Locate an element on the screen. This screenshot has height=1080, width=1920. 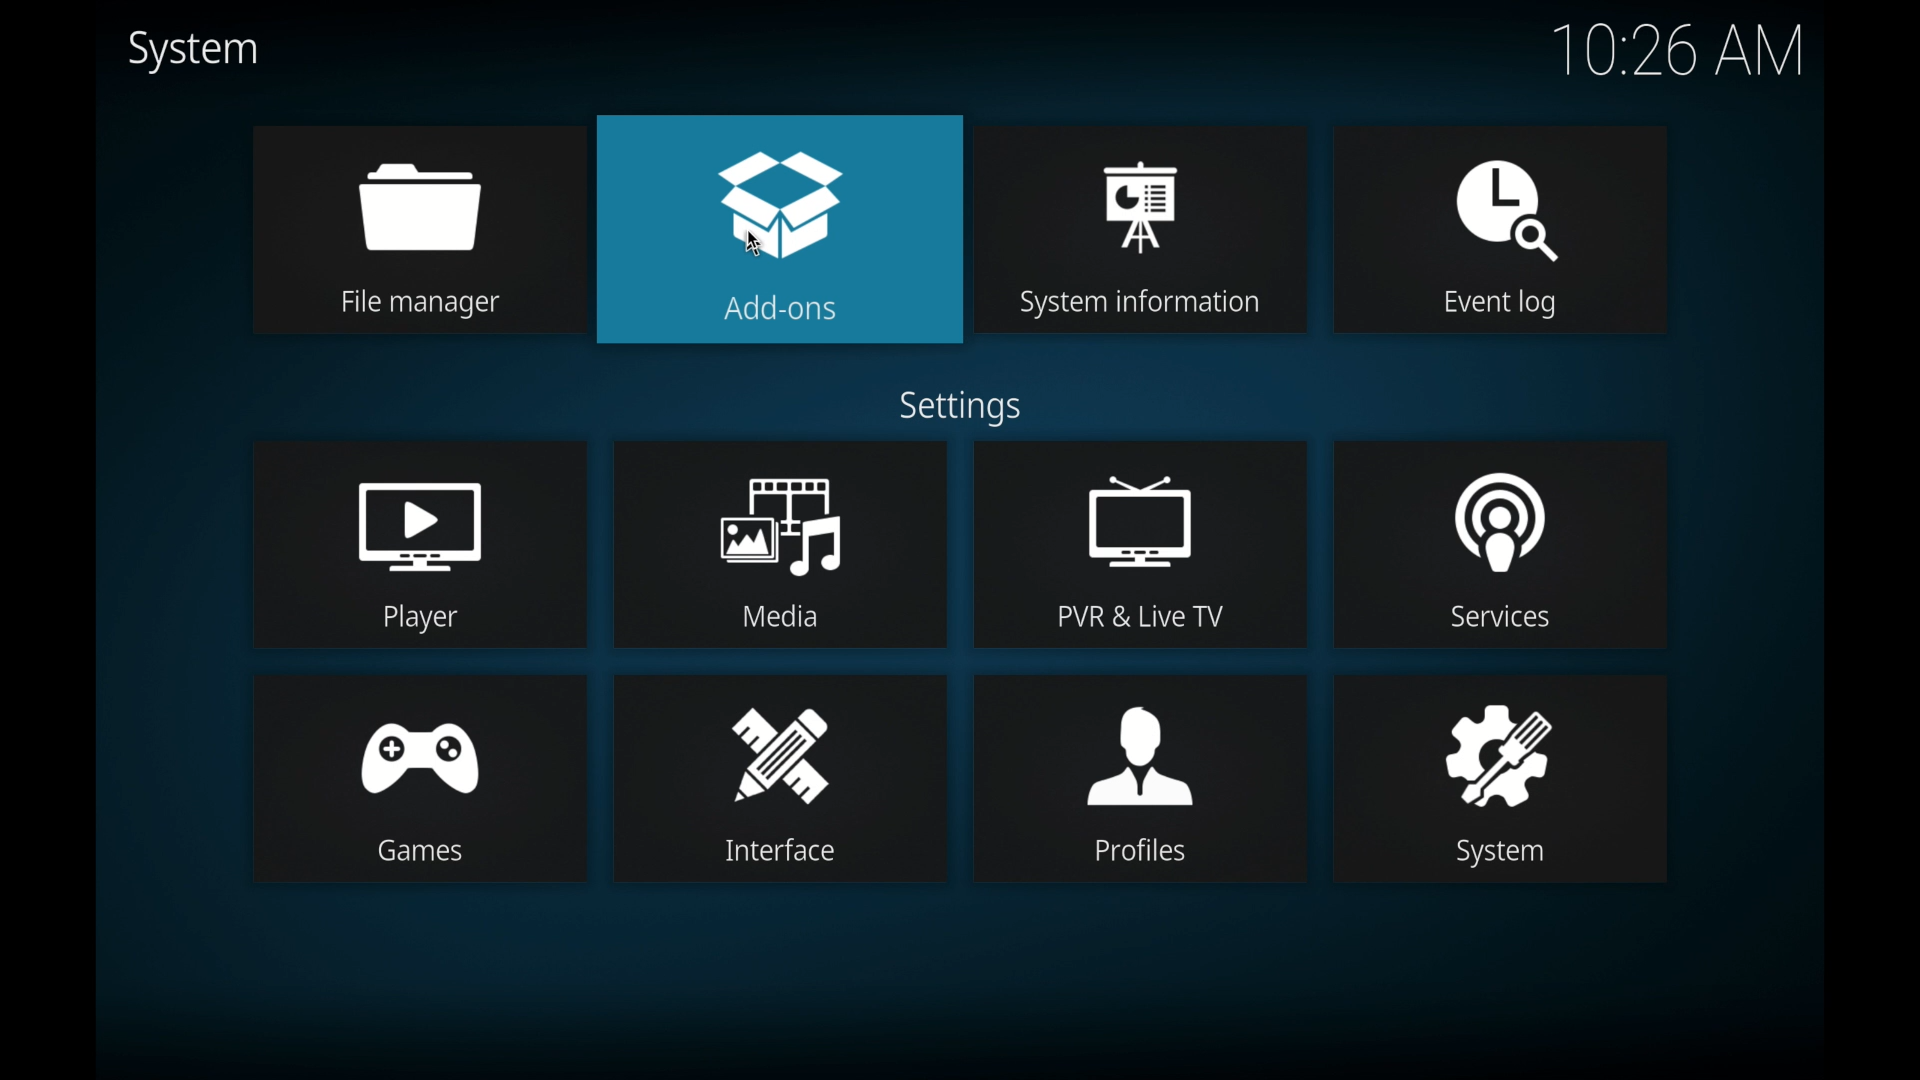
settings is located at coordinates (959, 409).